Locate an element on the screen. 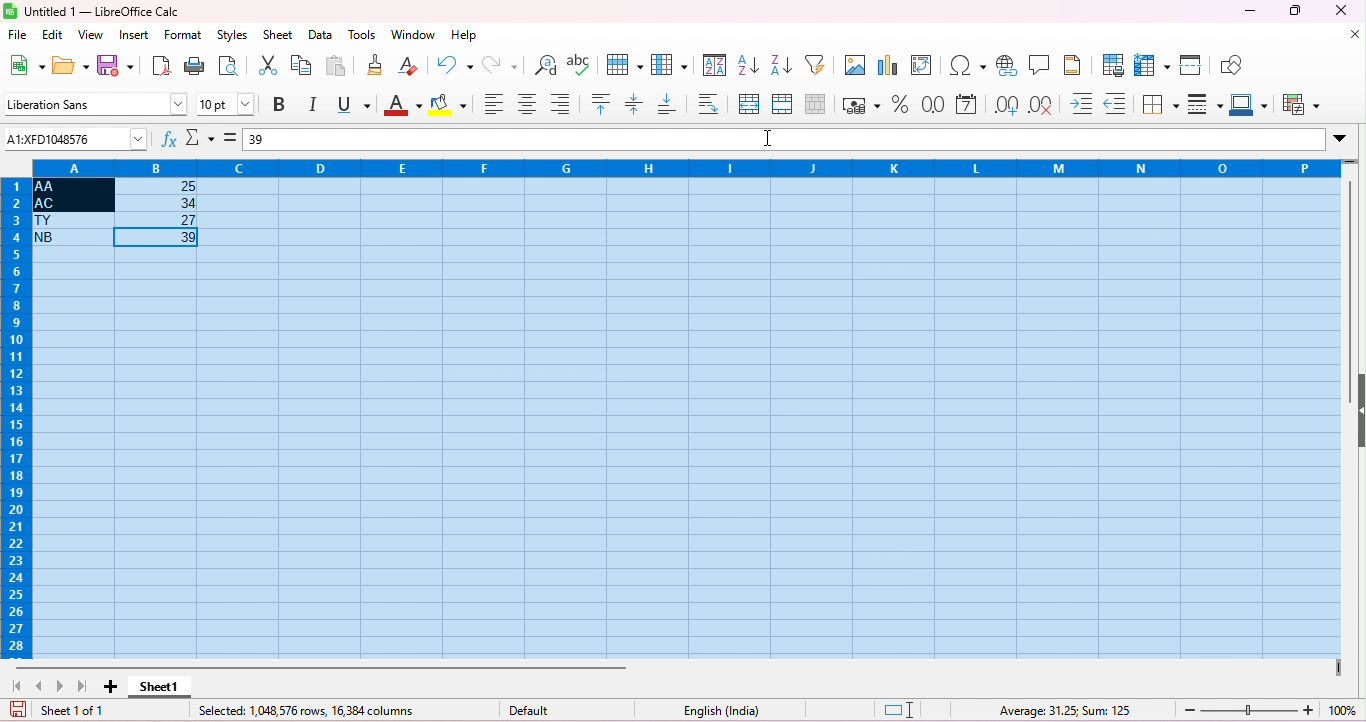 The width and height of the screenshot is (1366, 722). zoom is located at coordinates (1272, 709).